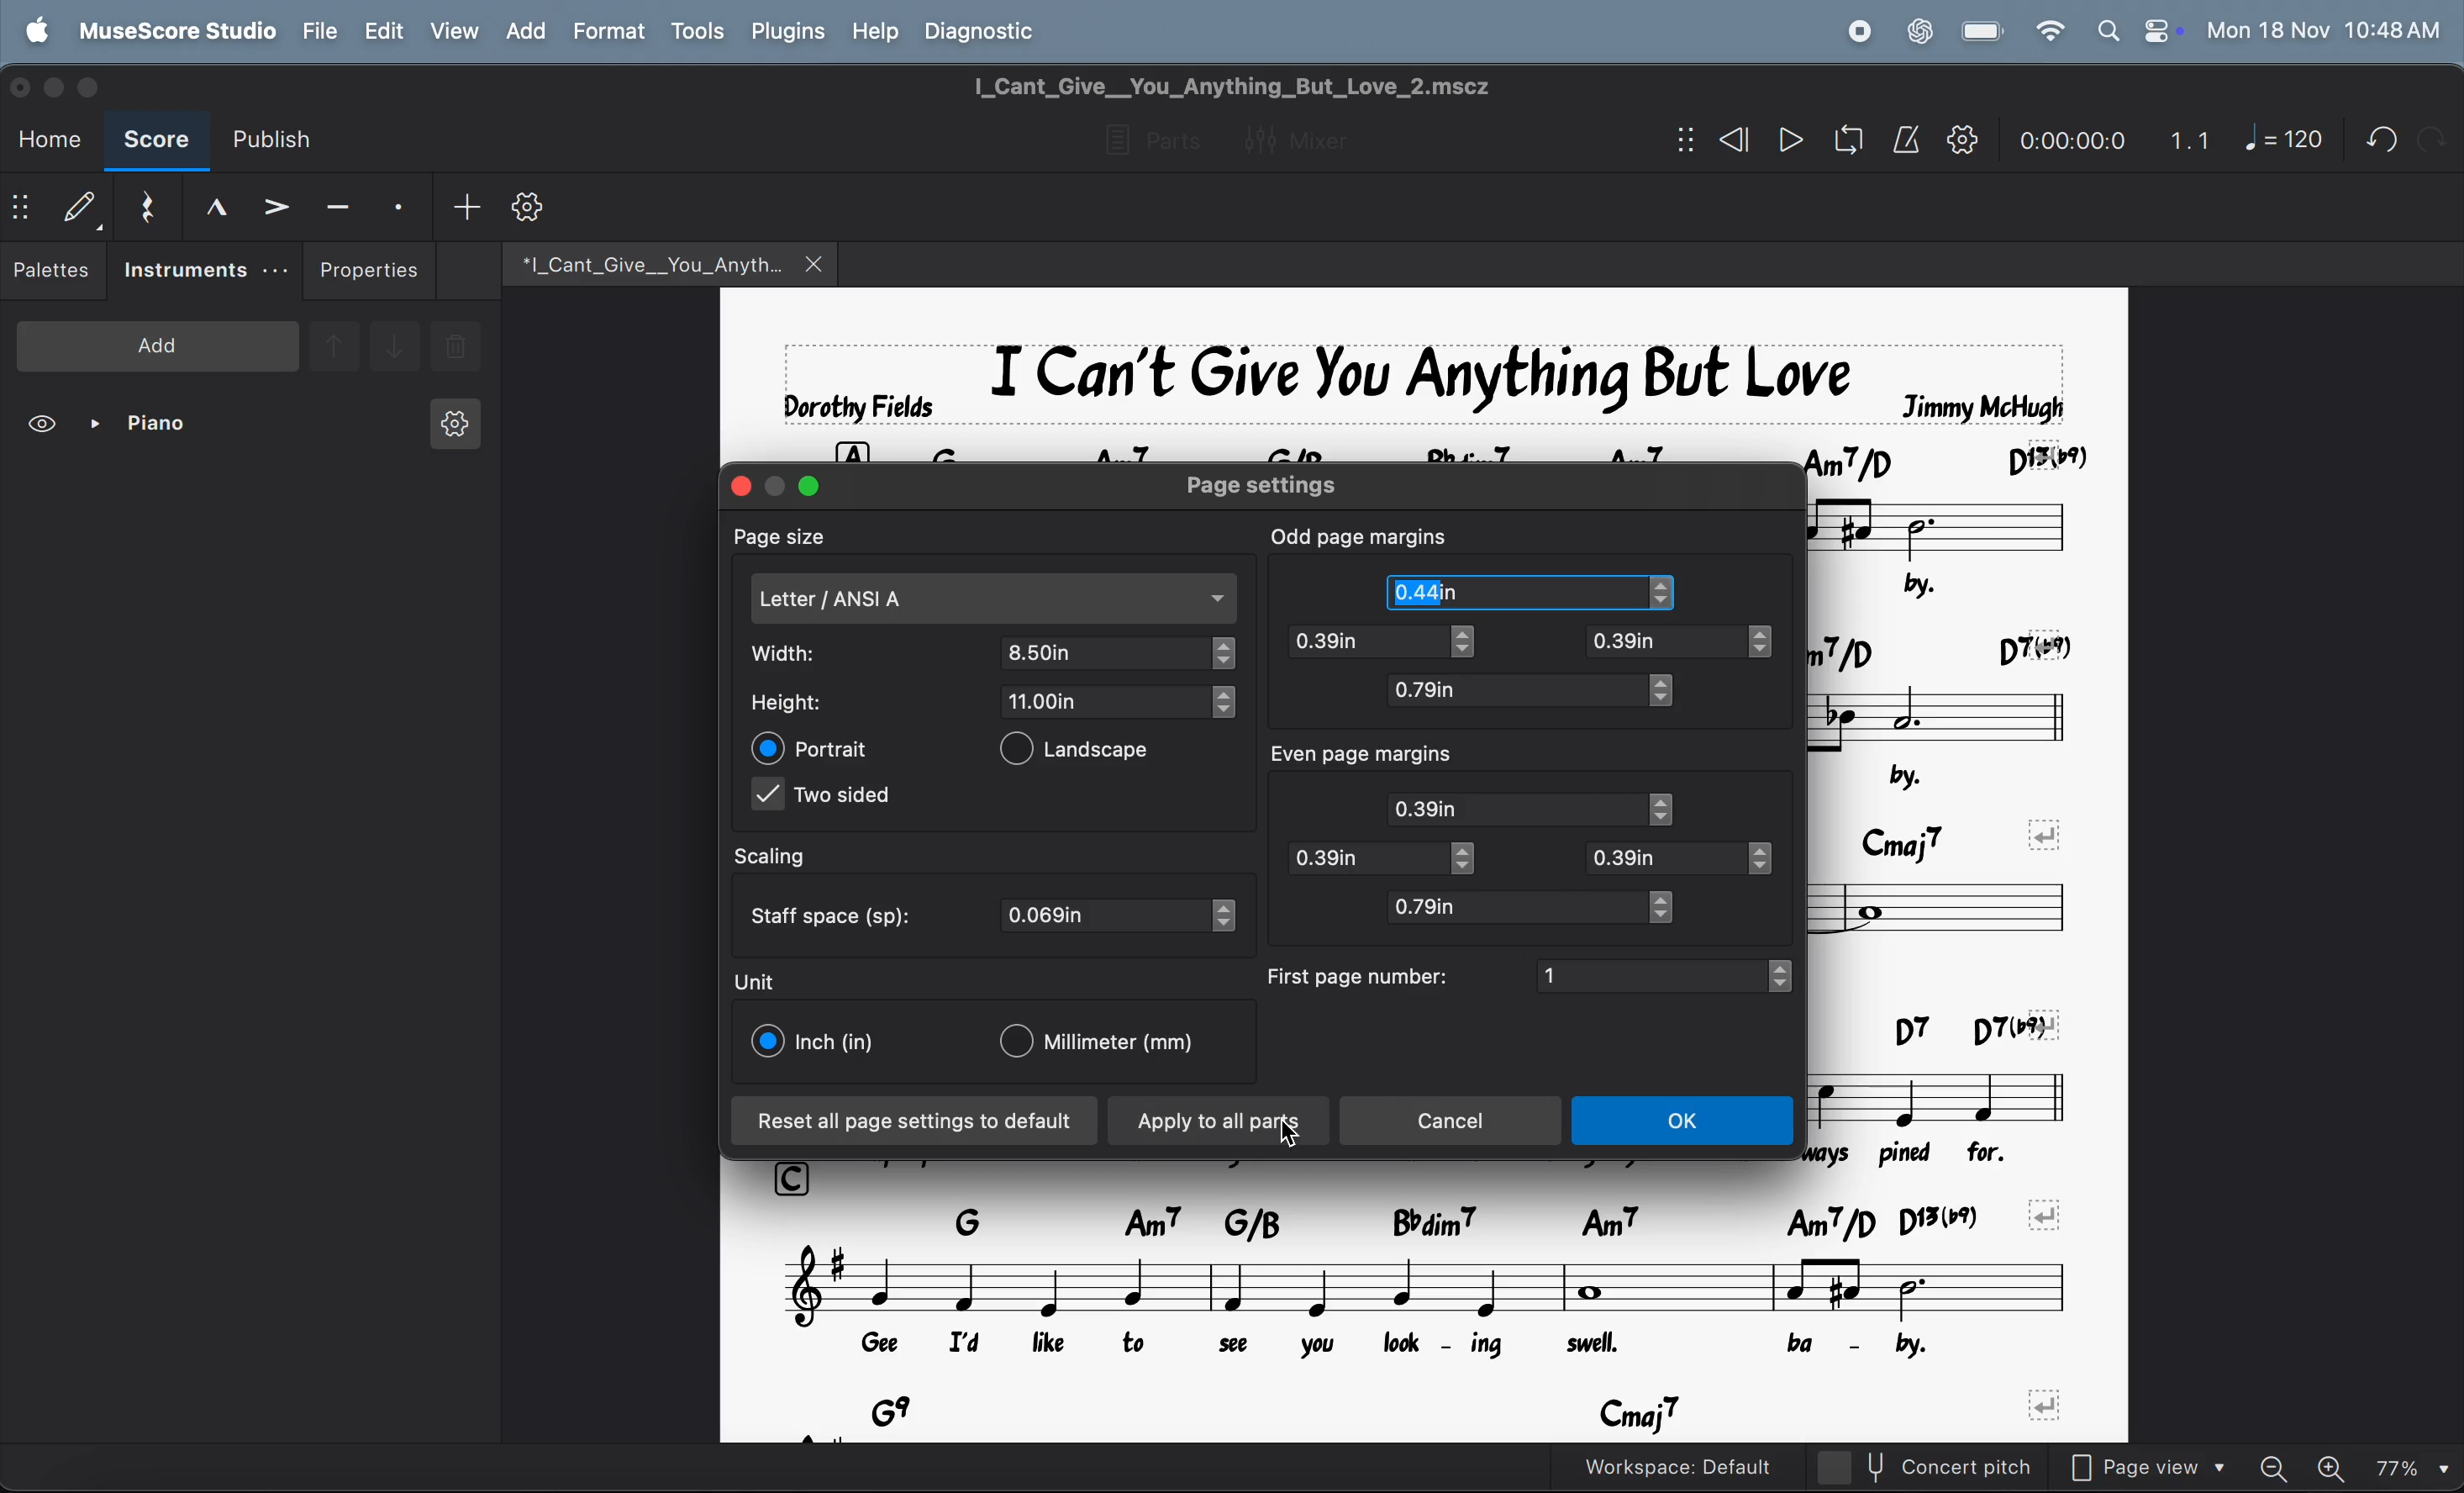  What do you see at coordinates (452, 430) in the screenshot?
I see `instrument settings` at bounding box center [452, 430].